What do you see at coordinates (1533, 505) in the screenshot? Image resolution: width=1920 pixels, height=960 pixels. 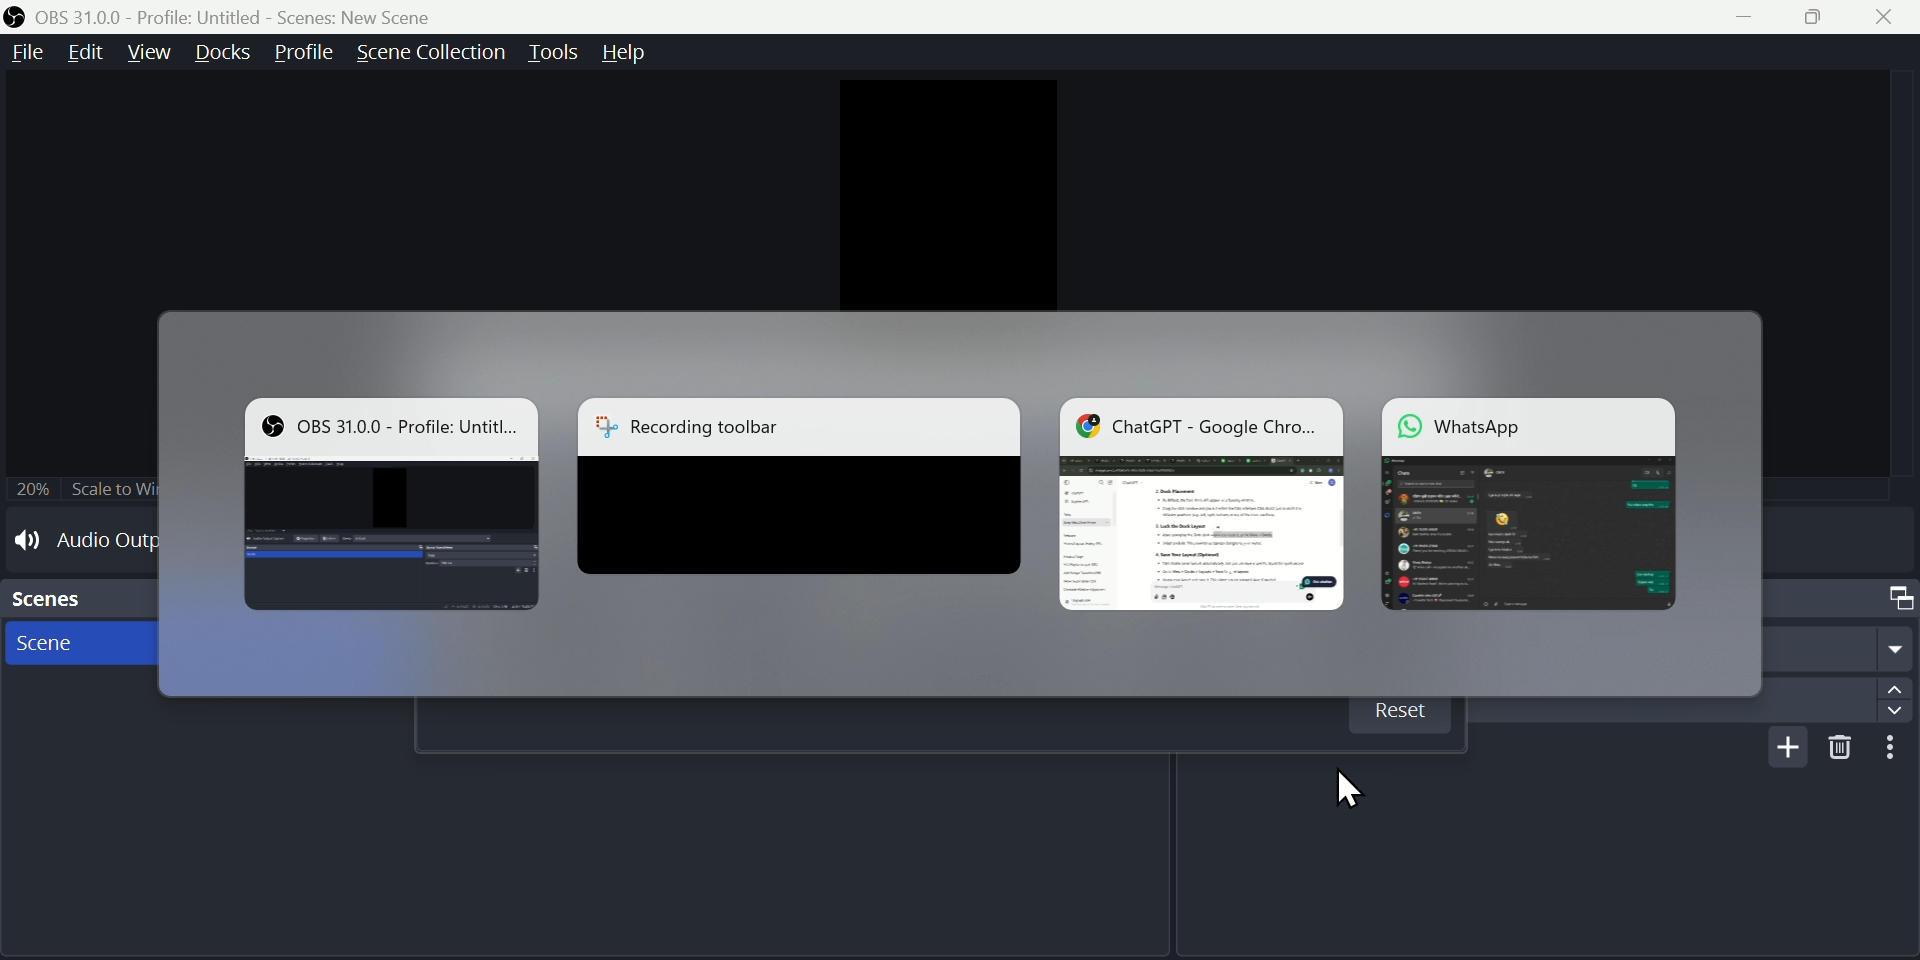 I see `WhatSaoo` at bounding box center [1533, 505].